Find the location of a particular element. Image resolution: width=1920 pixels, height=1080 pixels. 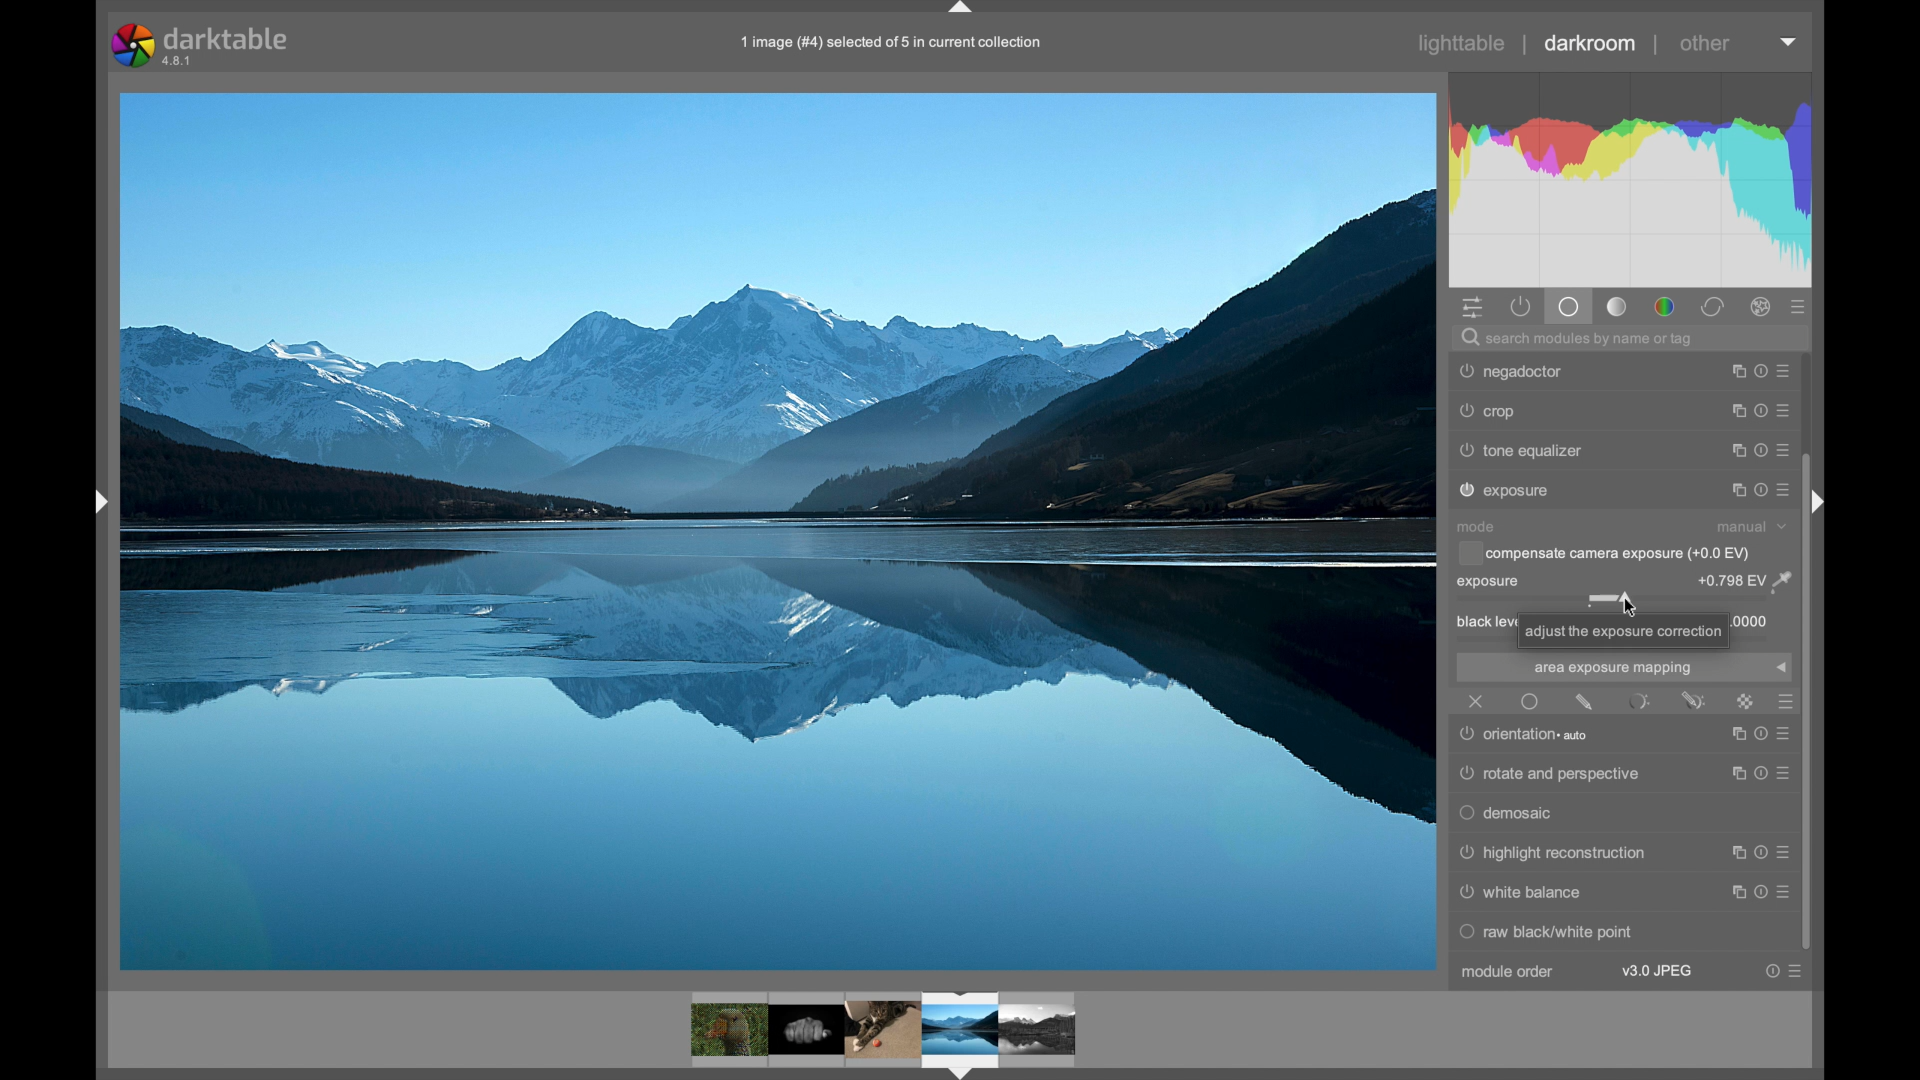

more options is located at coordinates (1762, 371).